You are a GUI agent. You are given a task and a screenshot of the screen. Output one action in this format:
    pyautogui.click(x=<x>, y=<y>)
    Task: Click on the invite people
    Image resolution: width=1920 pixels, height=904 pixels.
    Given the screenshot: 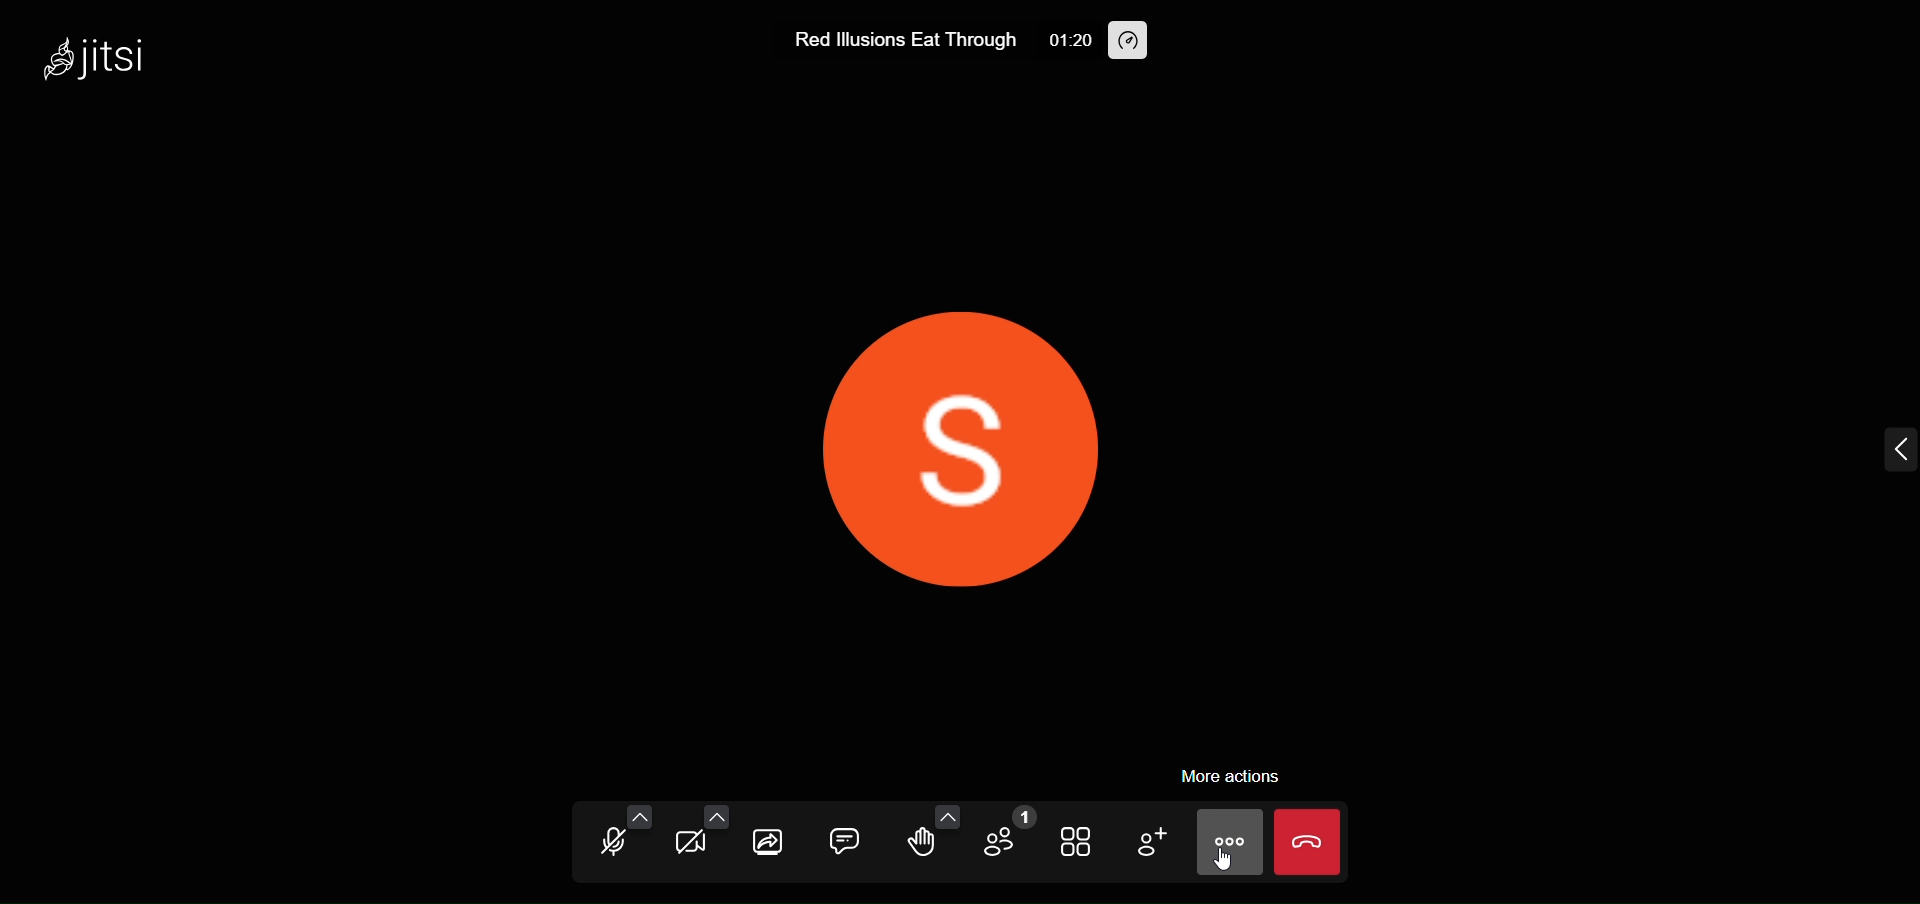 What is the action you would take?
    pyautogui.click(x=1156, y=844)
    